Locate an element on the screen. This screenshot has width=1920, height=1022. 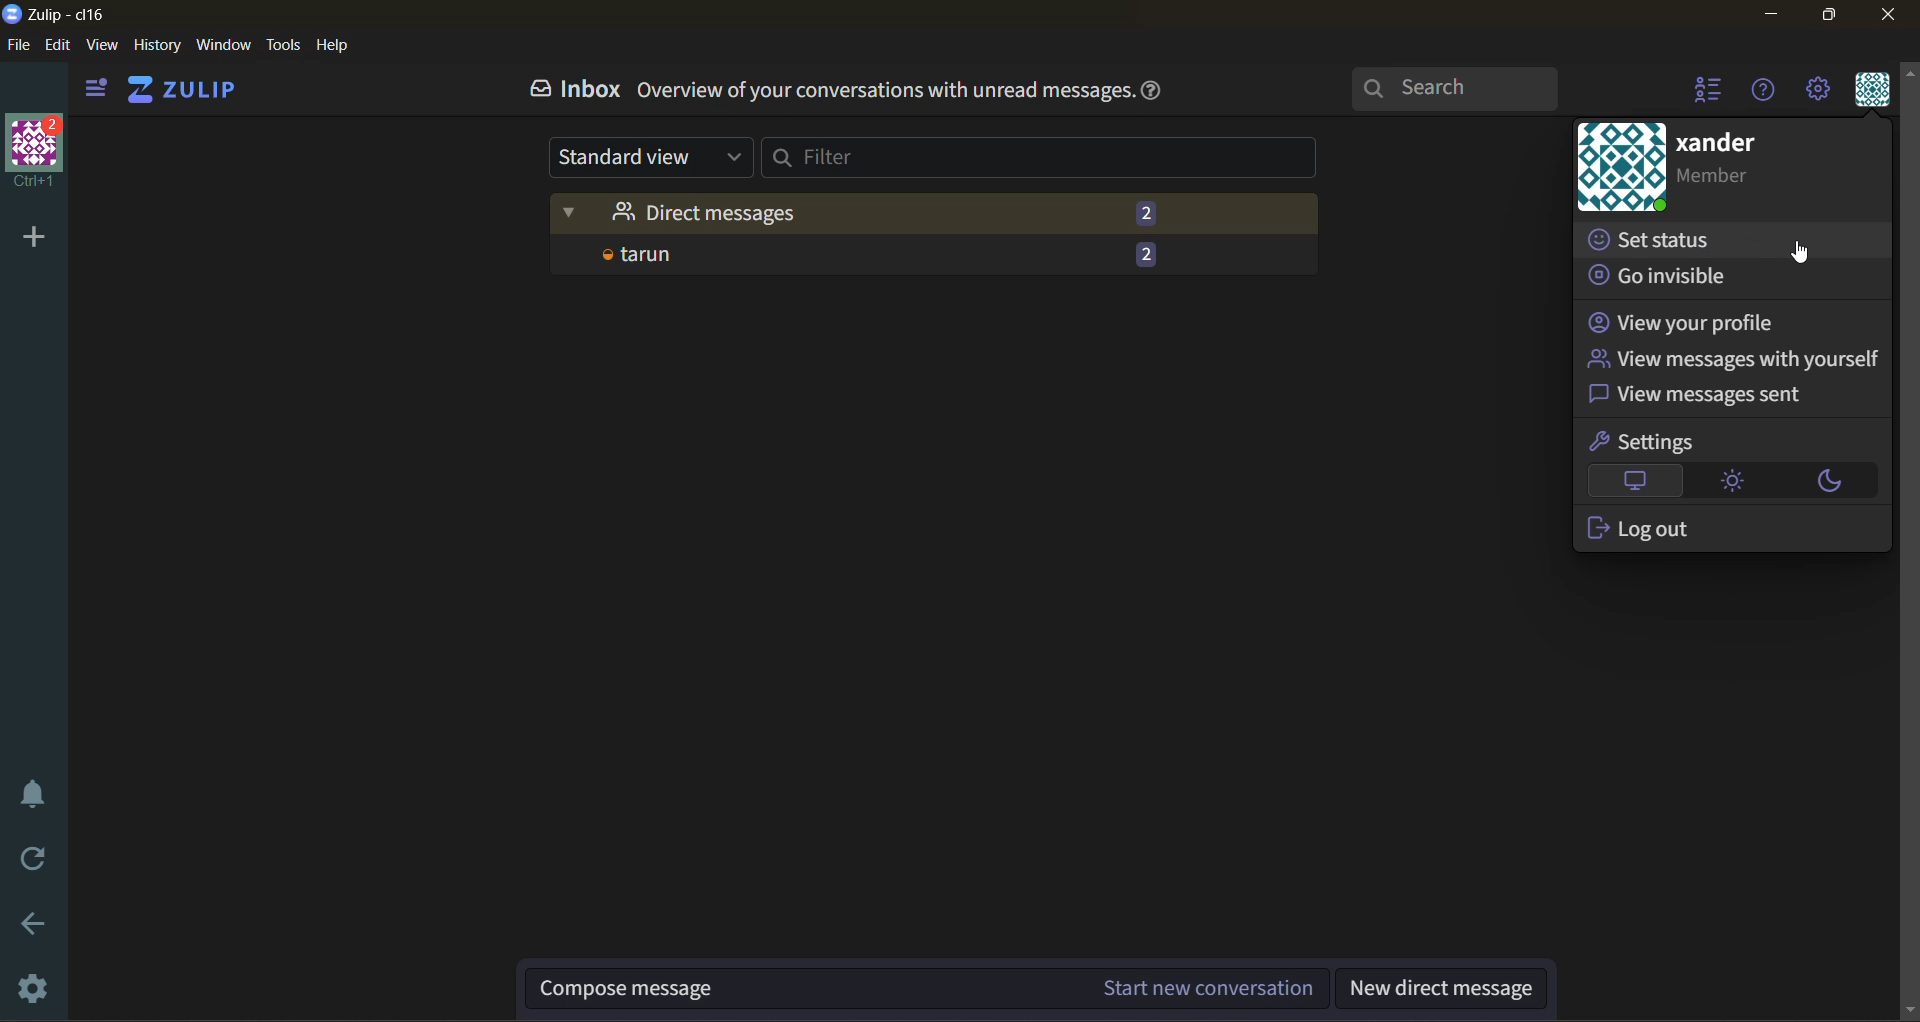
settings is located at coordinates (1643, 442).